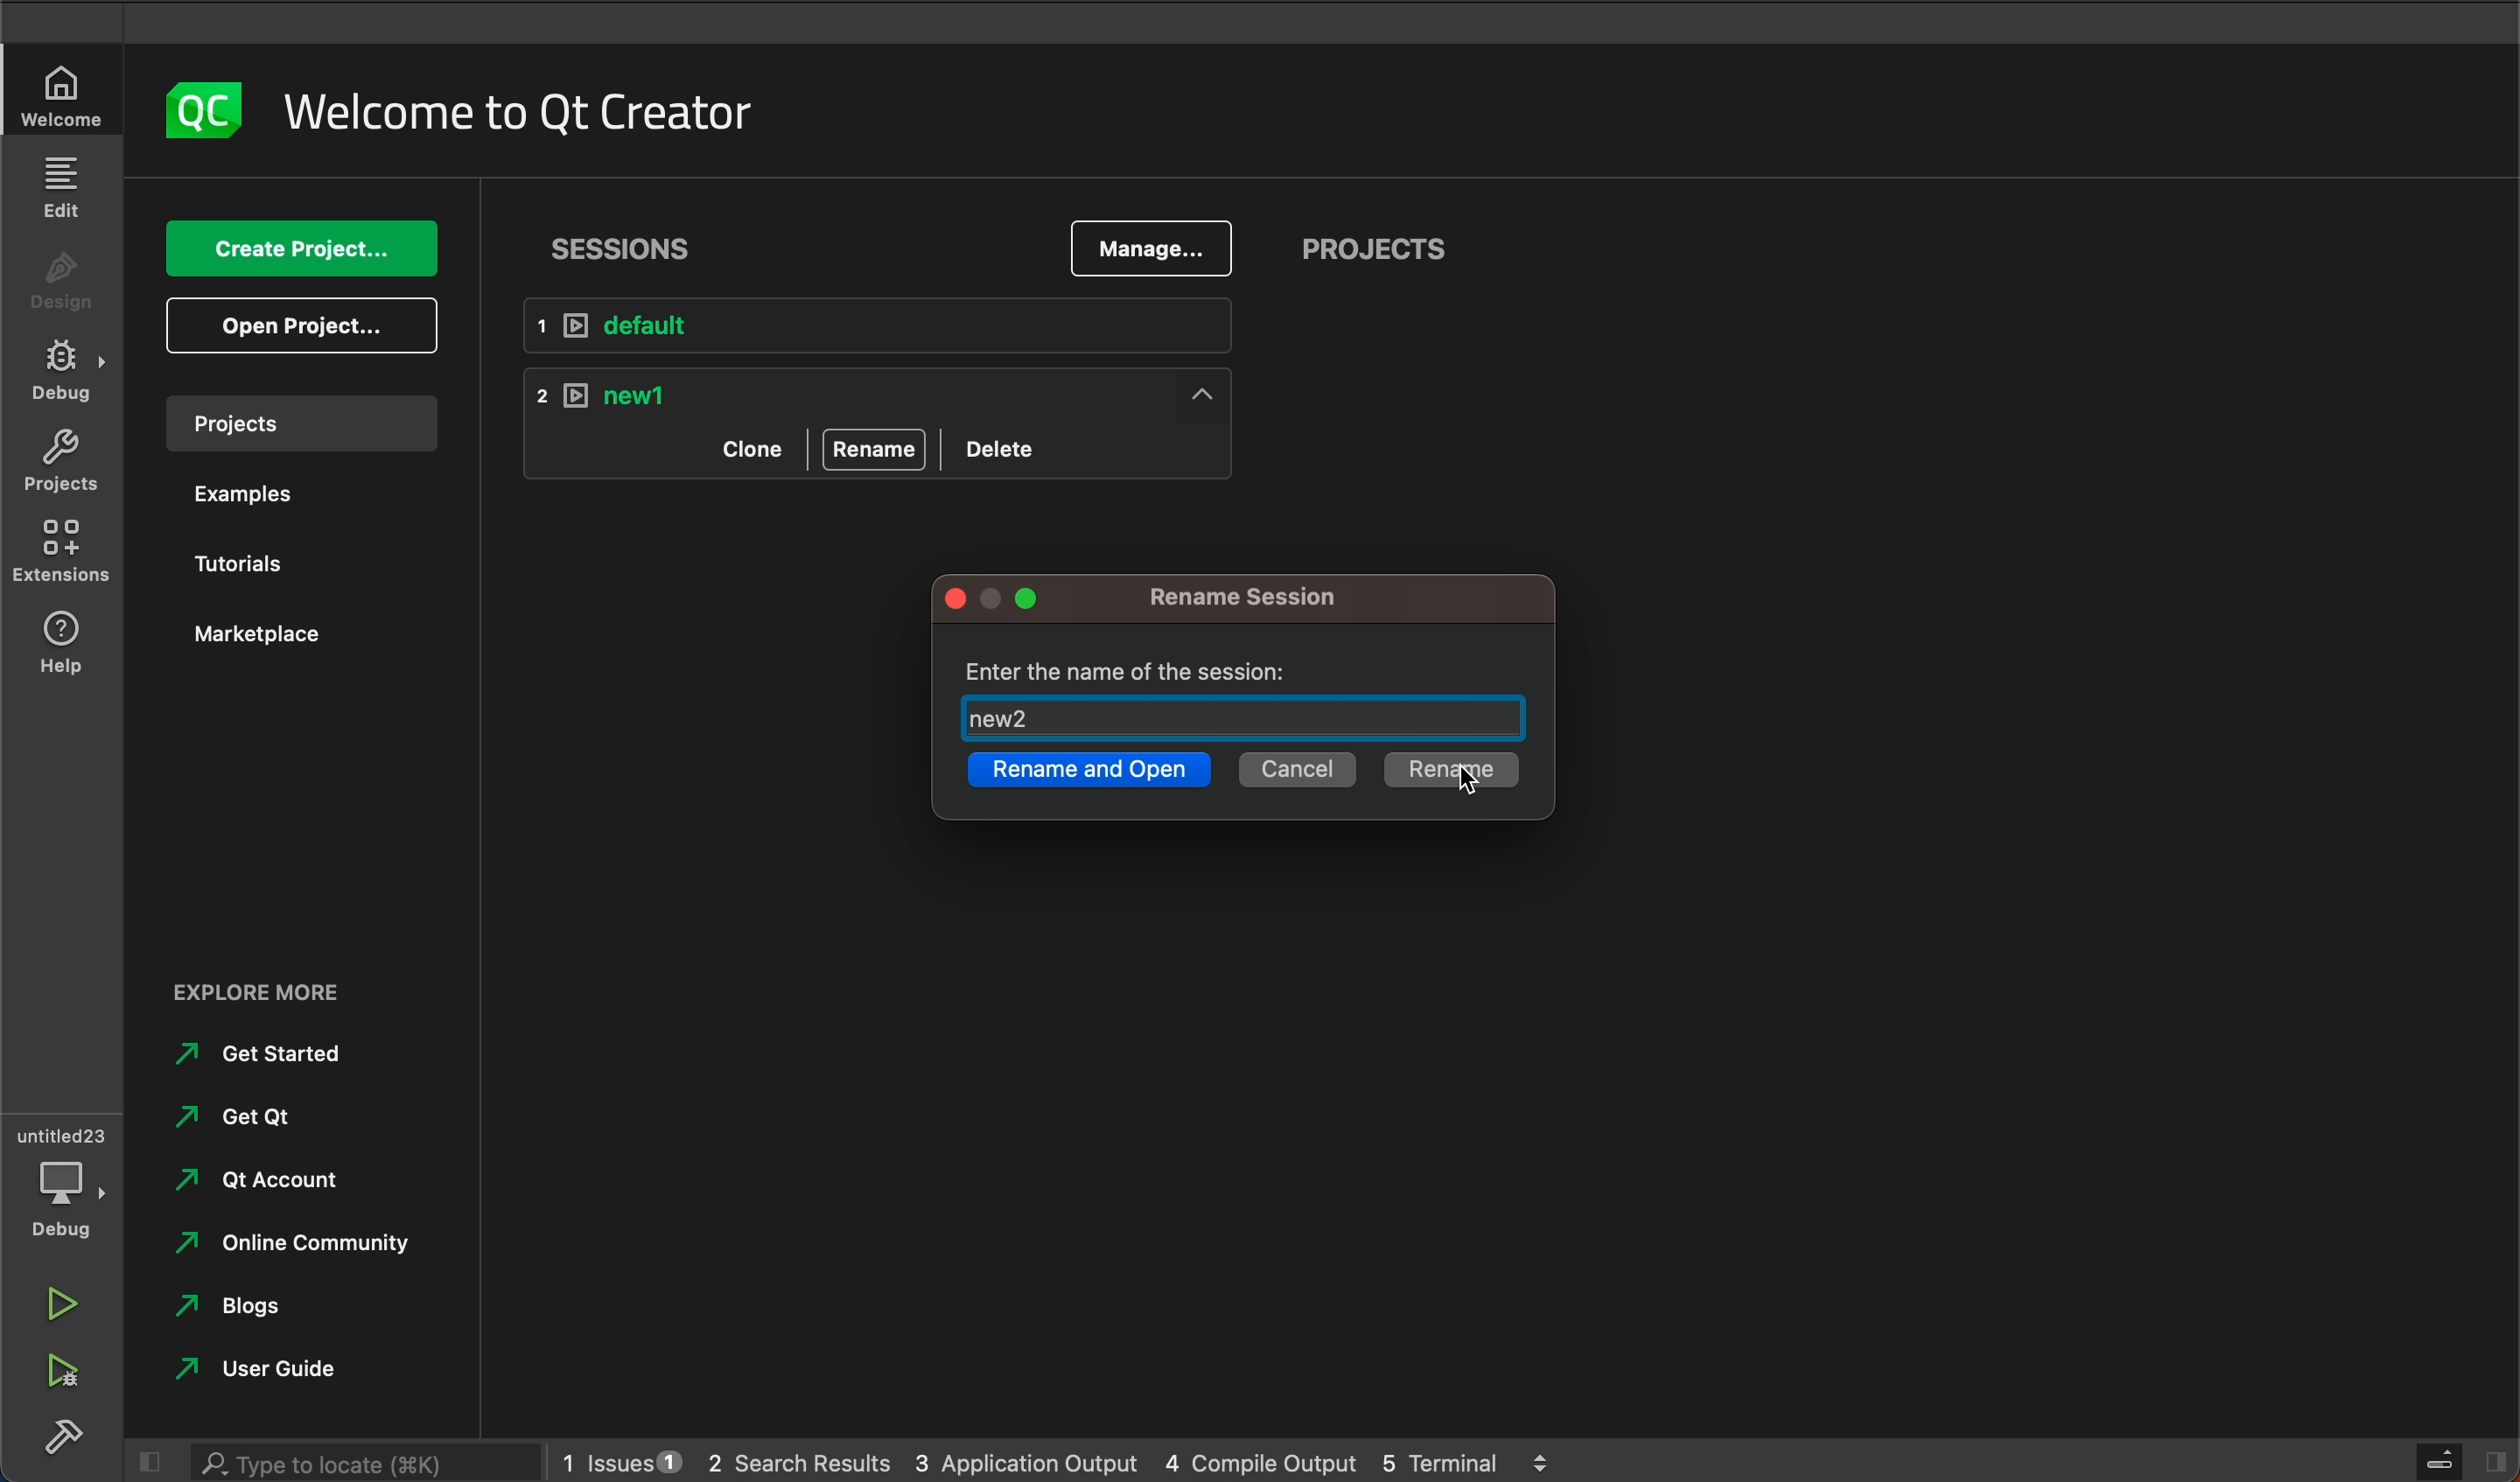 The image size is (2520, 1482). What do you see at coordinates (64, 1441) in the screenshot?
I see `` at bounding box center [64, 1441].